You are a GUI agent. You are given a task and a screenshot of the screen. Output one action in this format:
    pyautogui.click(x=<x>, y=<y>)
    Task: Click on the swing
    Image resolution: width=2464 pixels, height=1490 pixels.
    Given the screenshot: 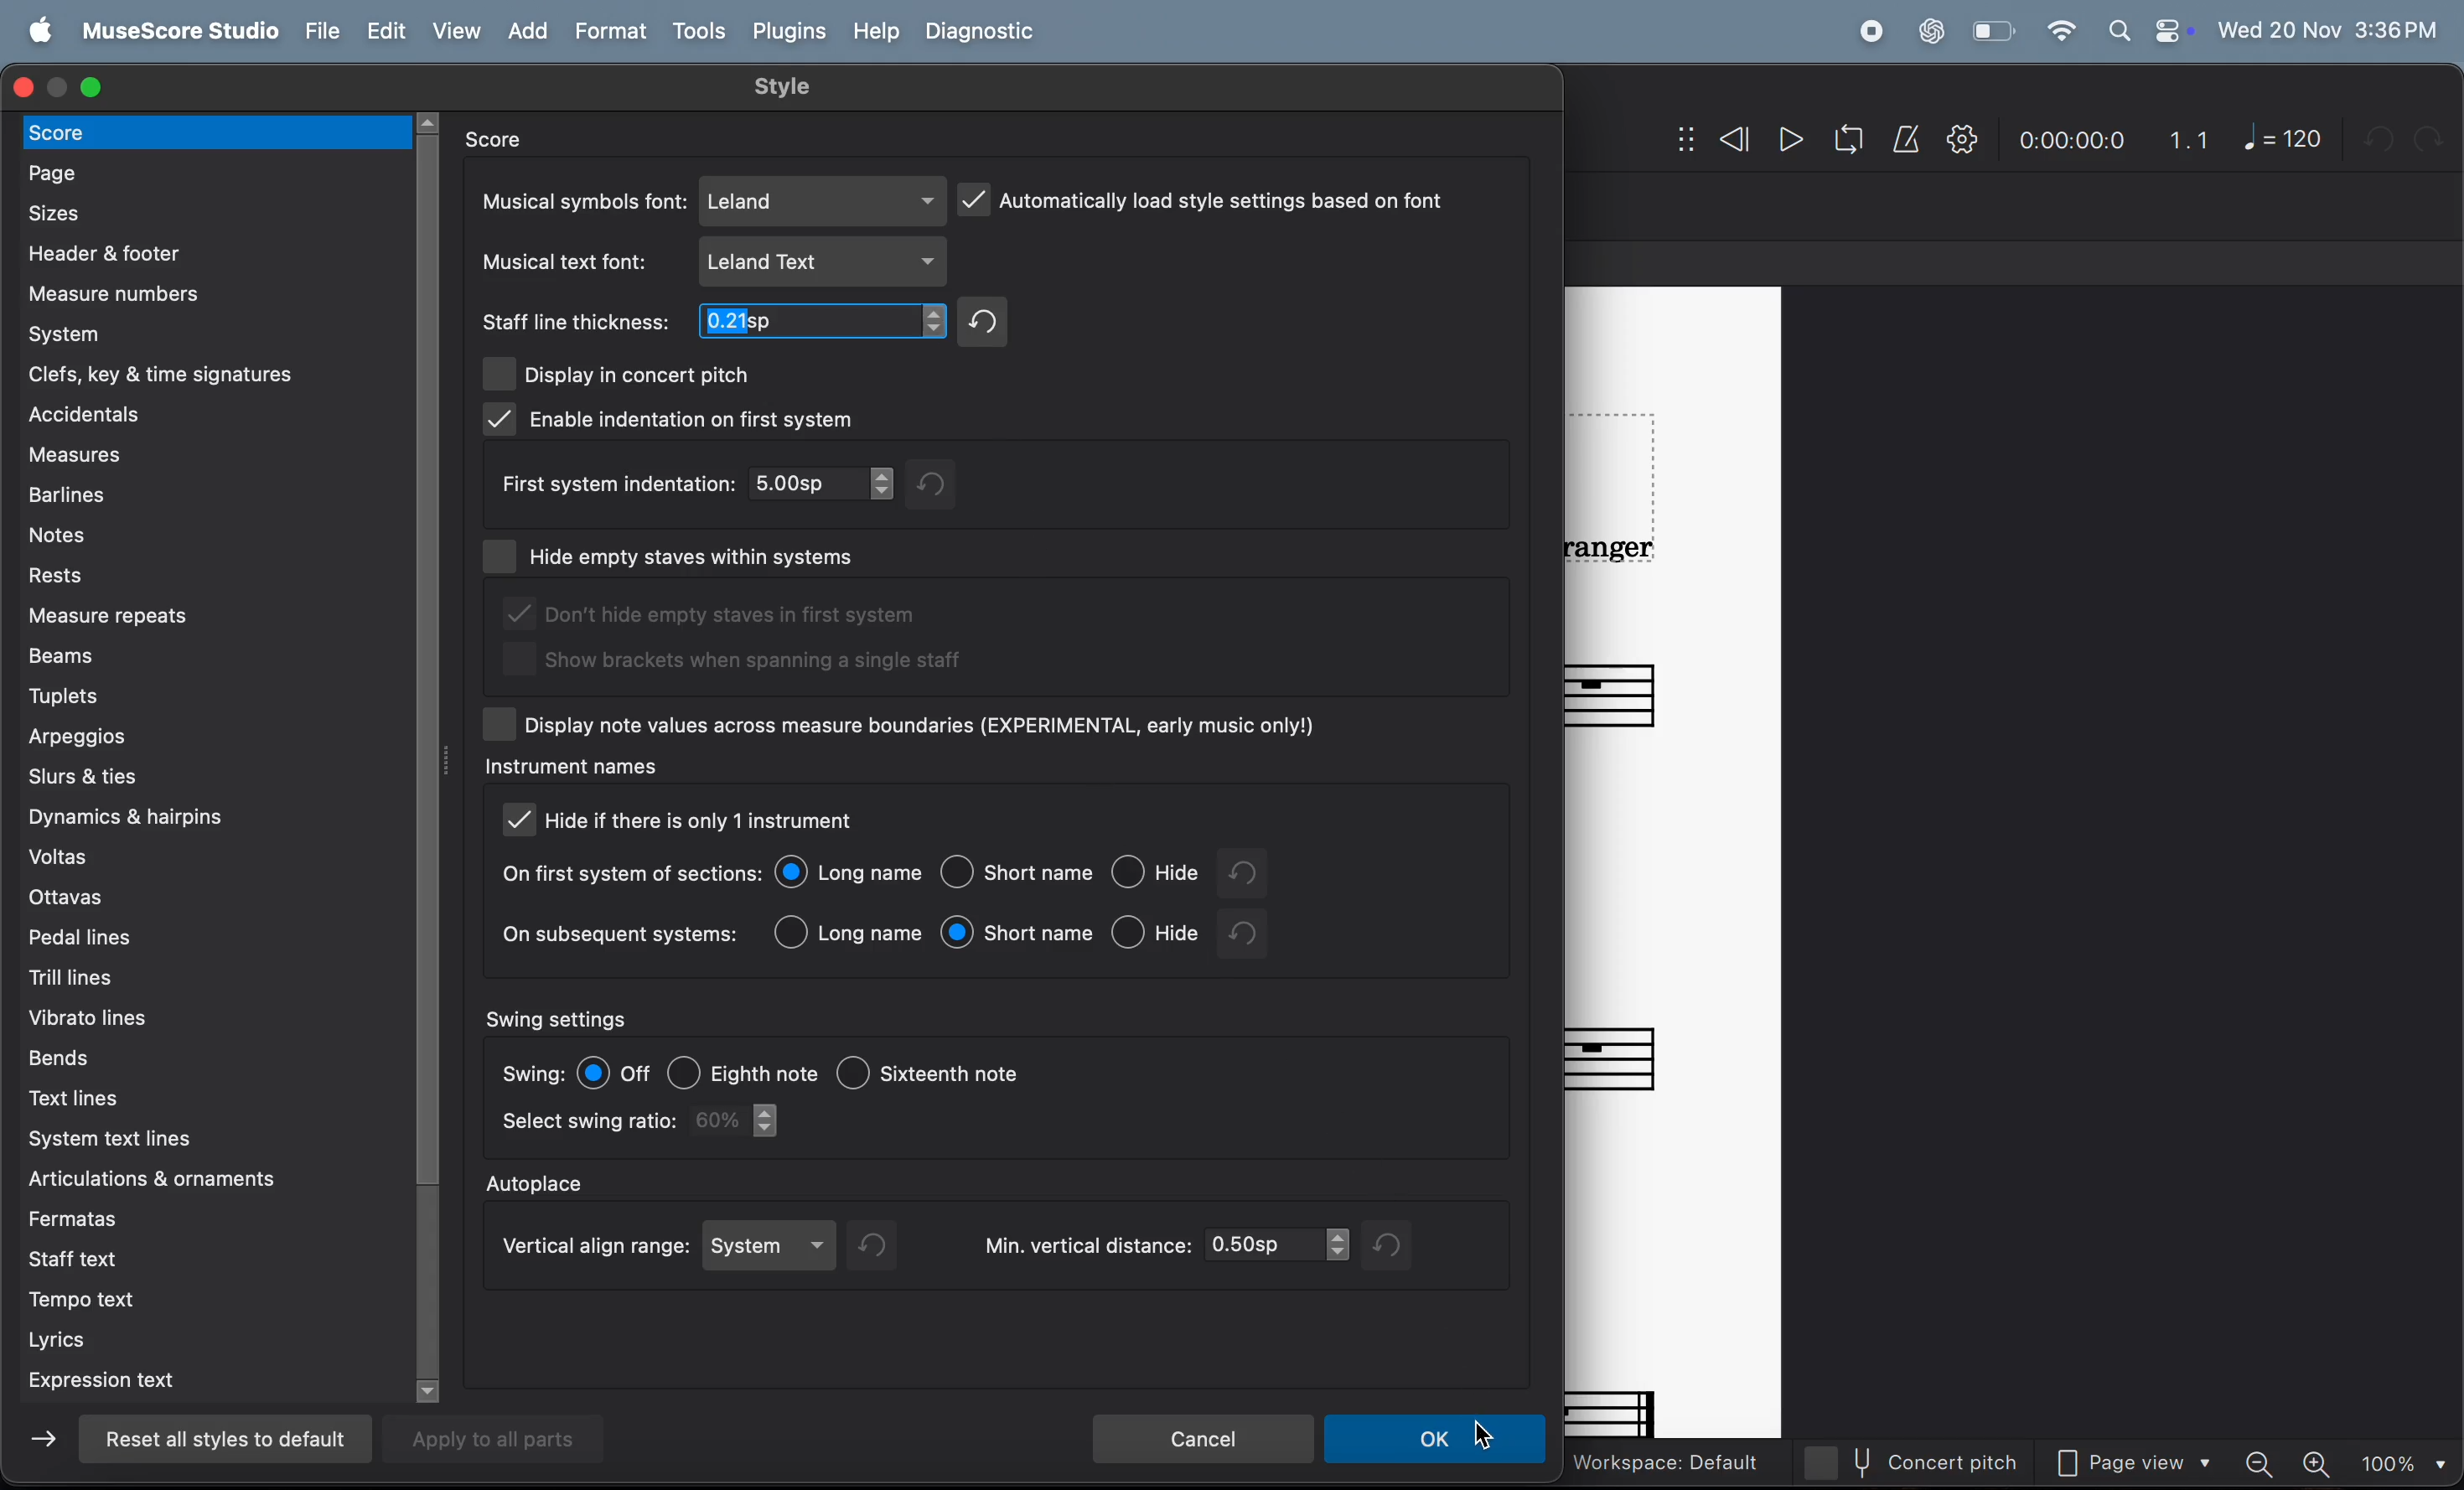 What is the action you would take?
    pyautogui.click(x=532, y=1072)
    